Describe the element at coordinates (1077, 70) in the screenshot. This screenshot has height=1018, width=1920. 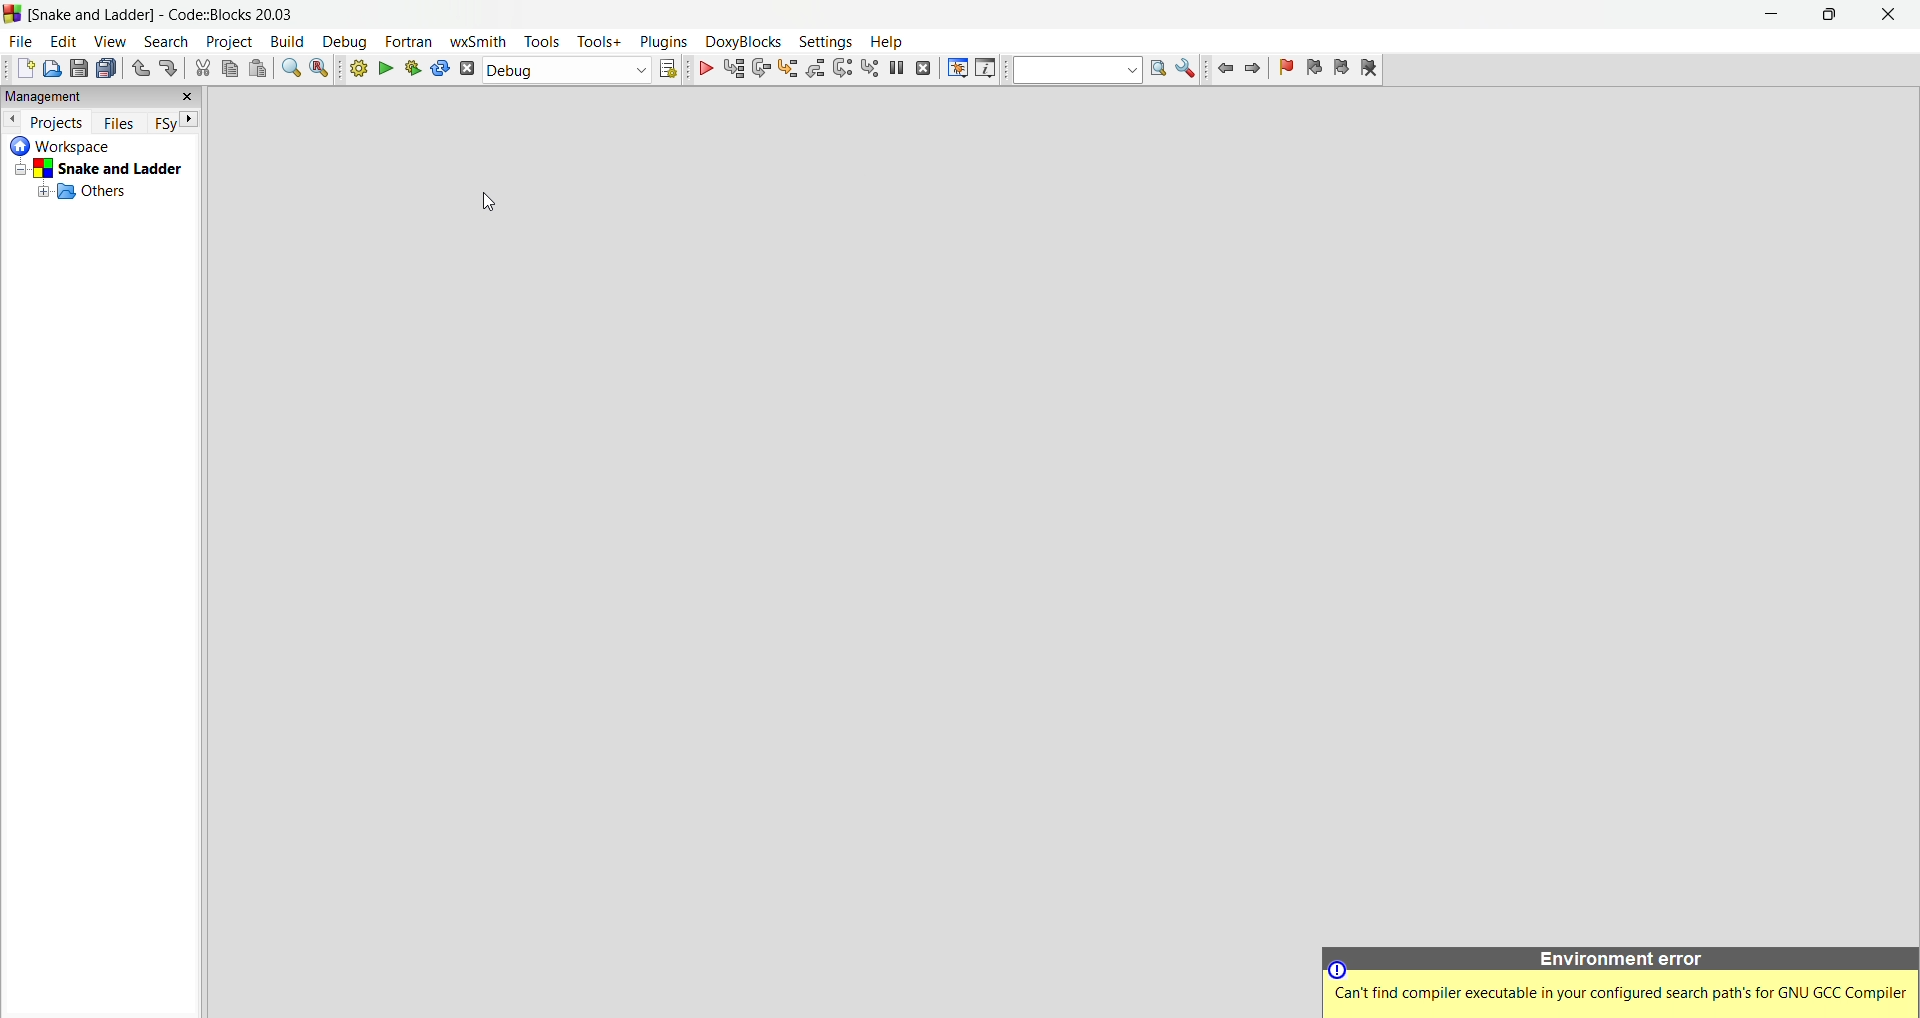
I see `text to search` at that location.